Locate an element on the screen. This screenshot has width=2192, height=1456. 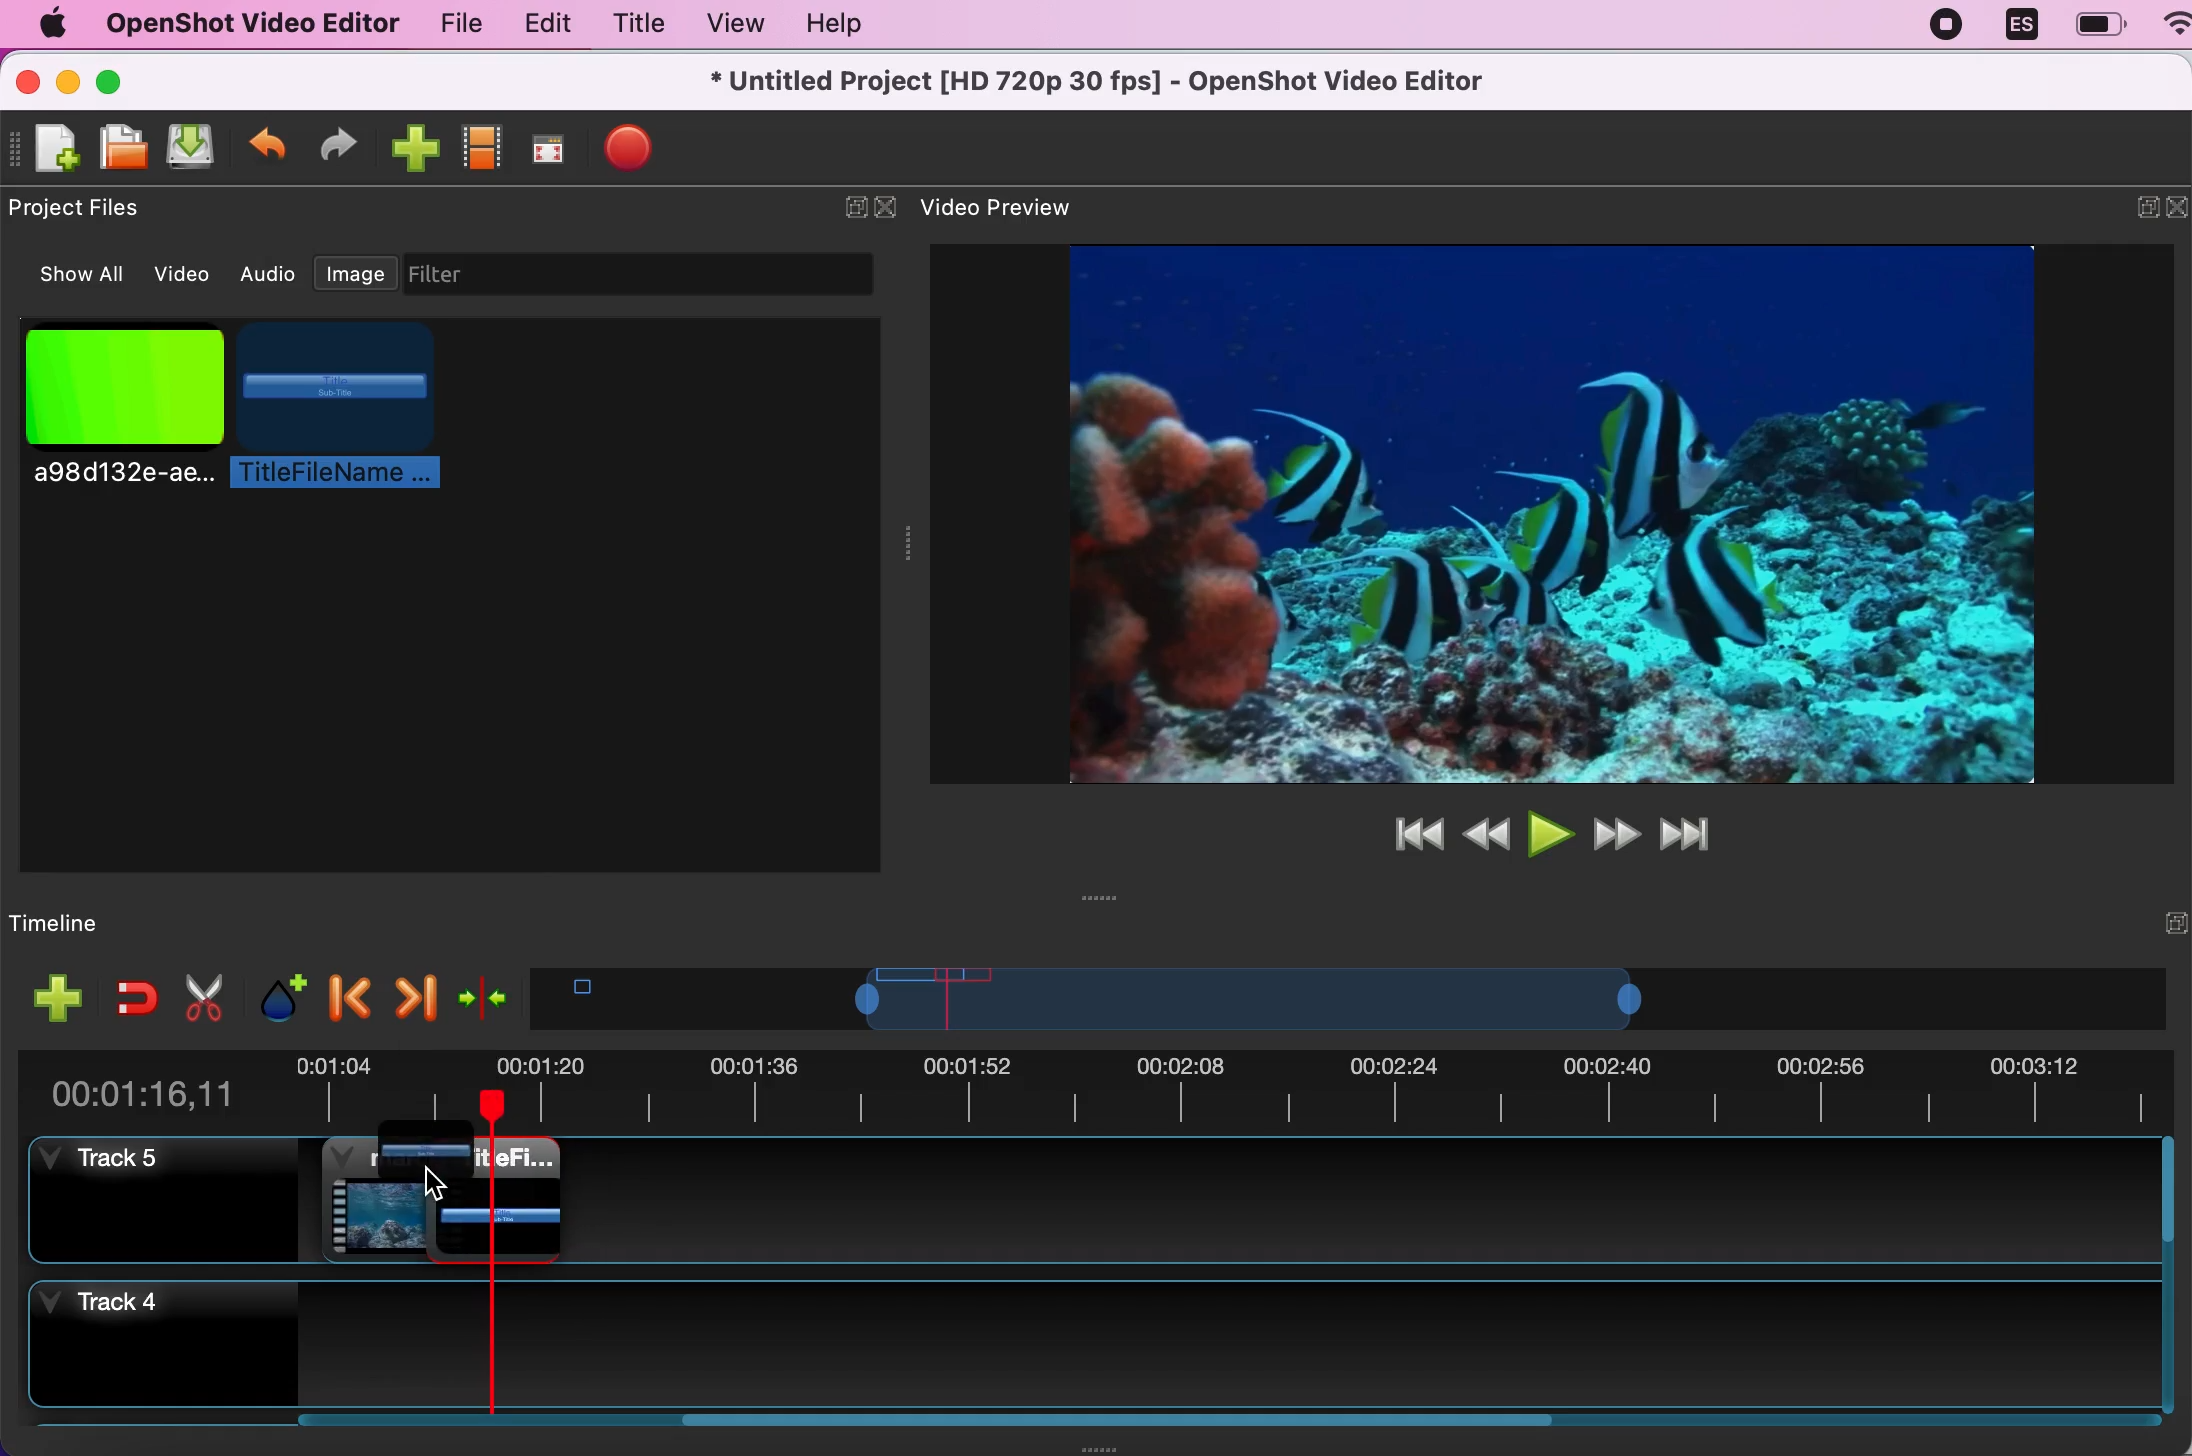
video is located at coordinates (185, 271).